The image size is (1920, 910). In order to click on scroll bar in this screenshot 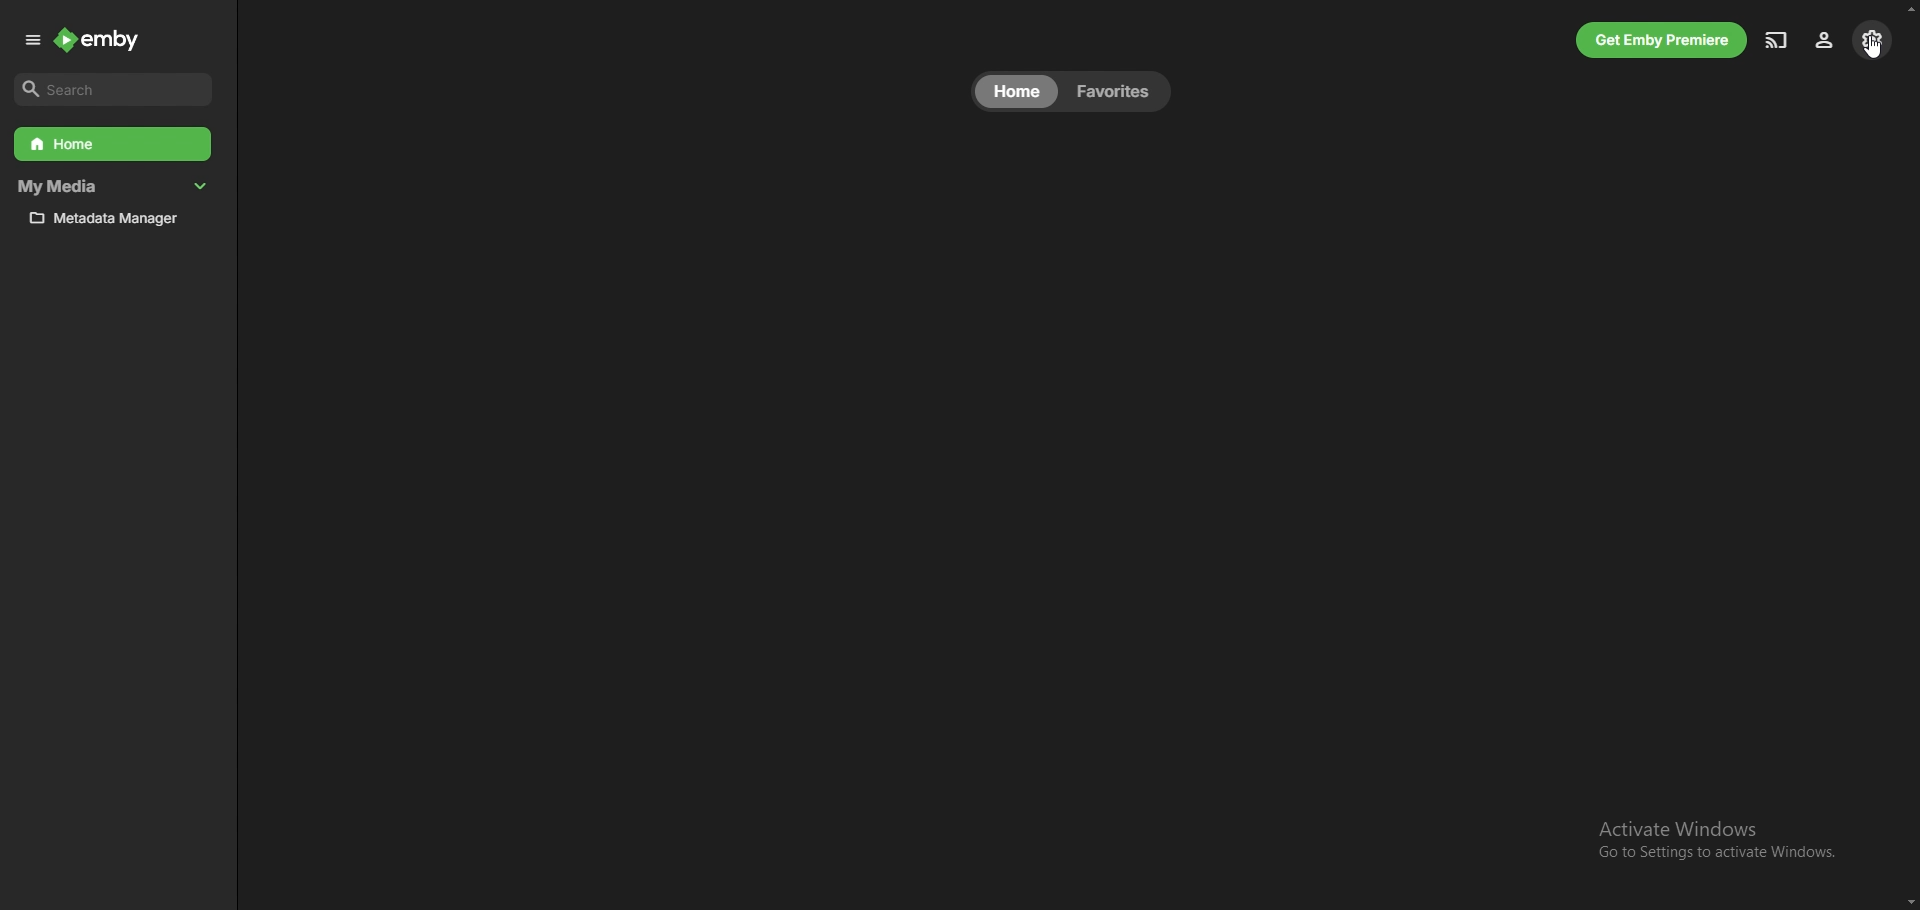, I will do `click(1909, 454)`.